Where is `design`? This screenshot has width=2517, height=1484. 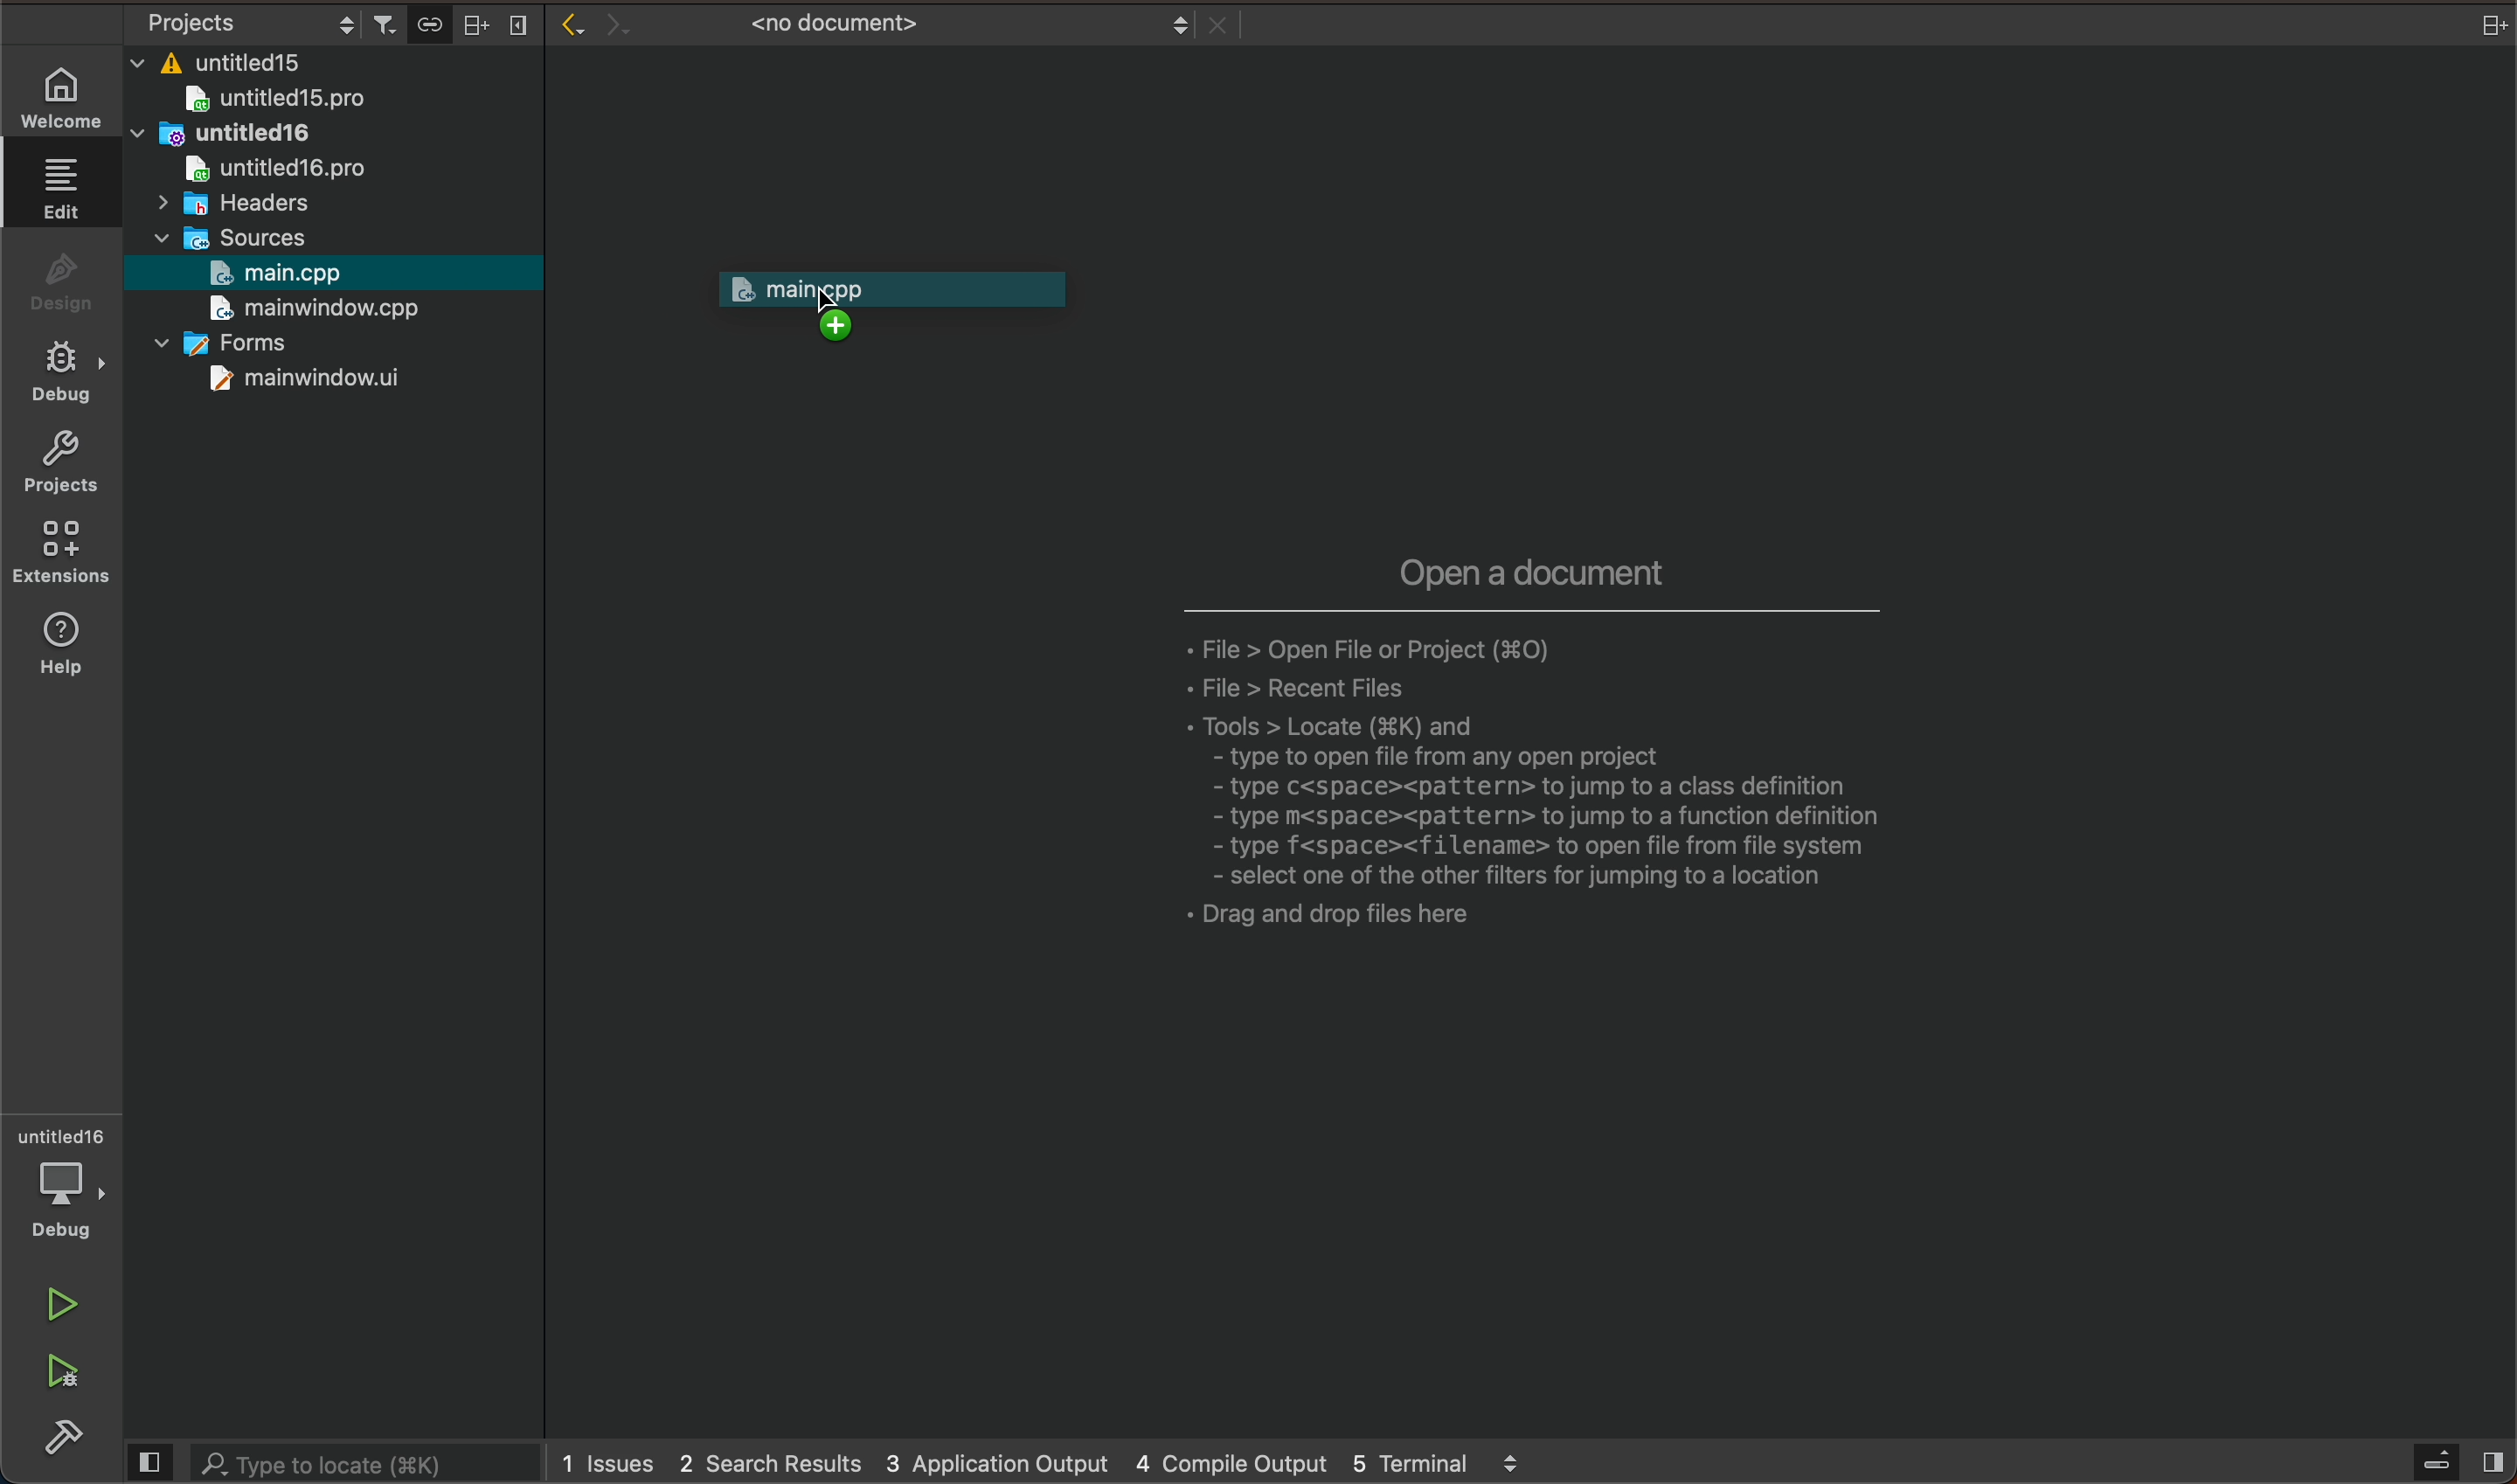 design is located at coordinates (56, 282).